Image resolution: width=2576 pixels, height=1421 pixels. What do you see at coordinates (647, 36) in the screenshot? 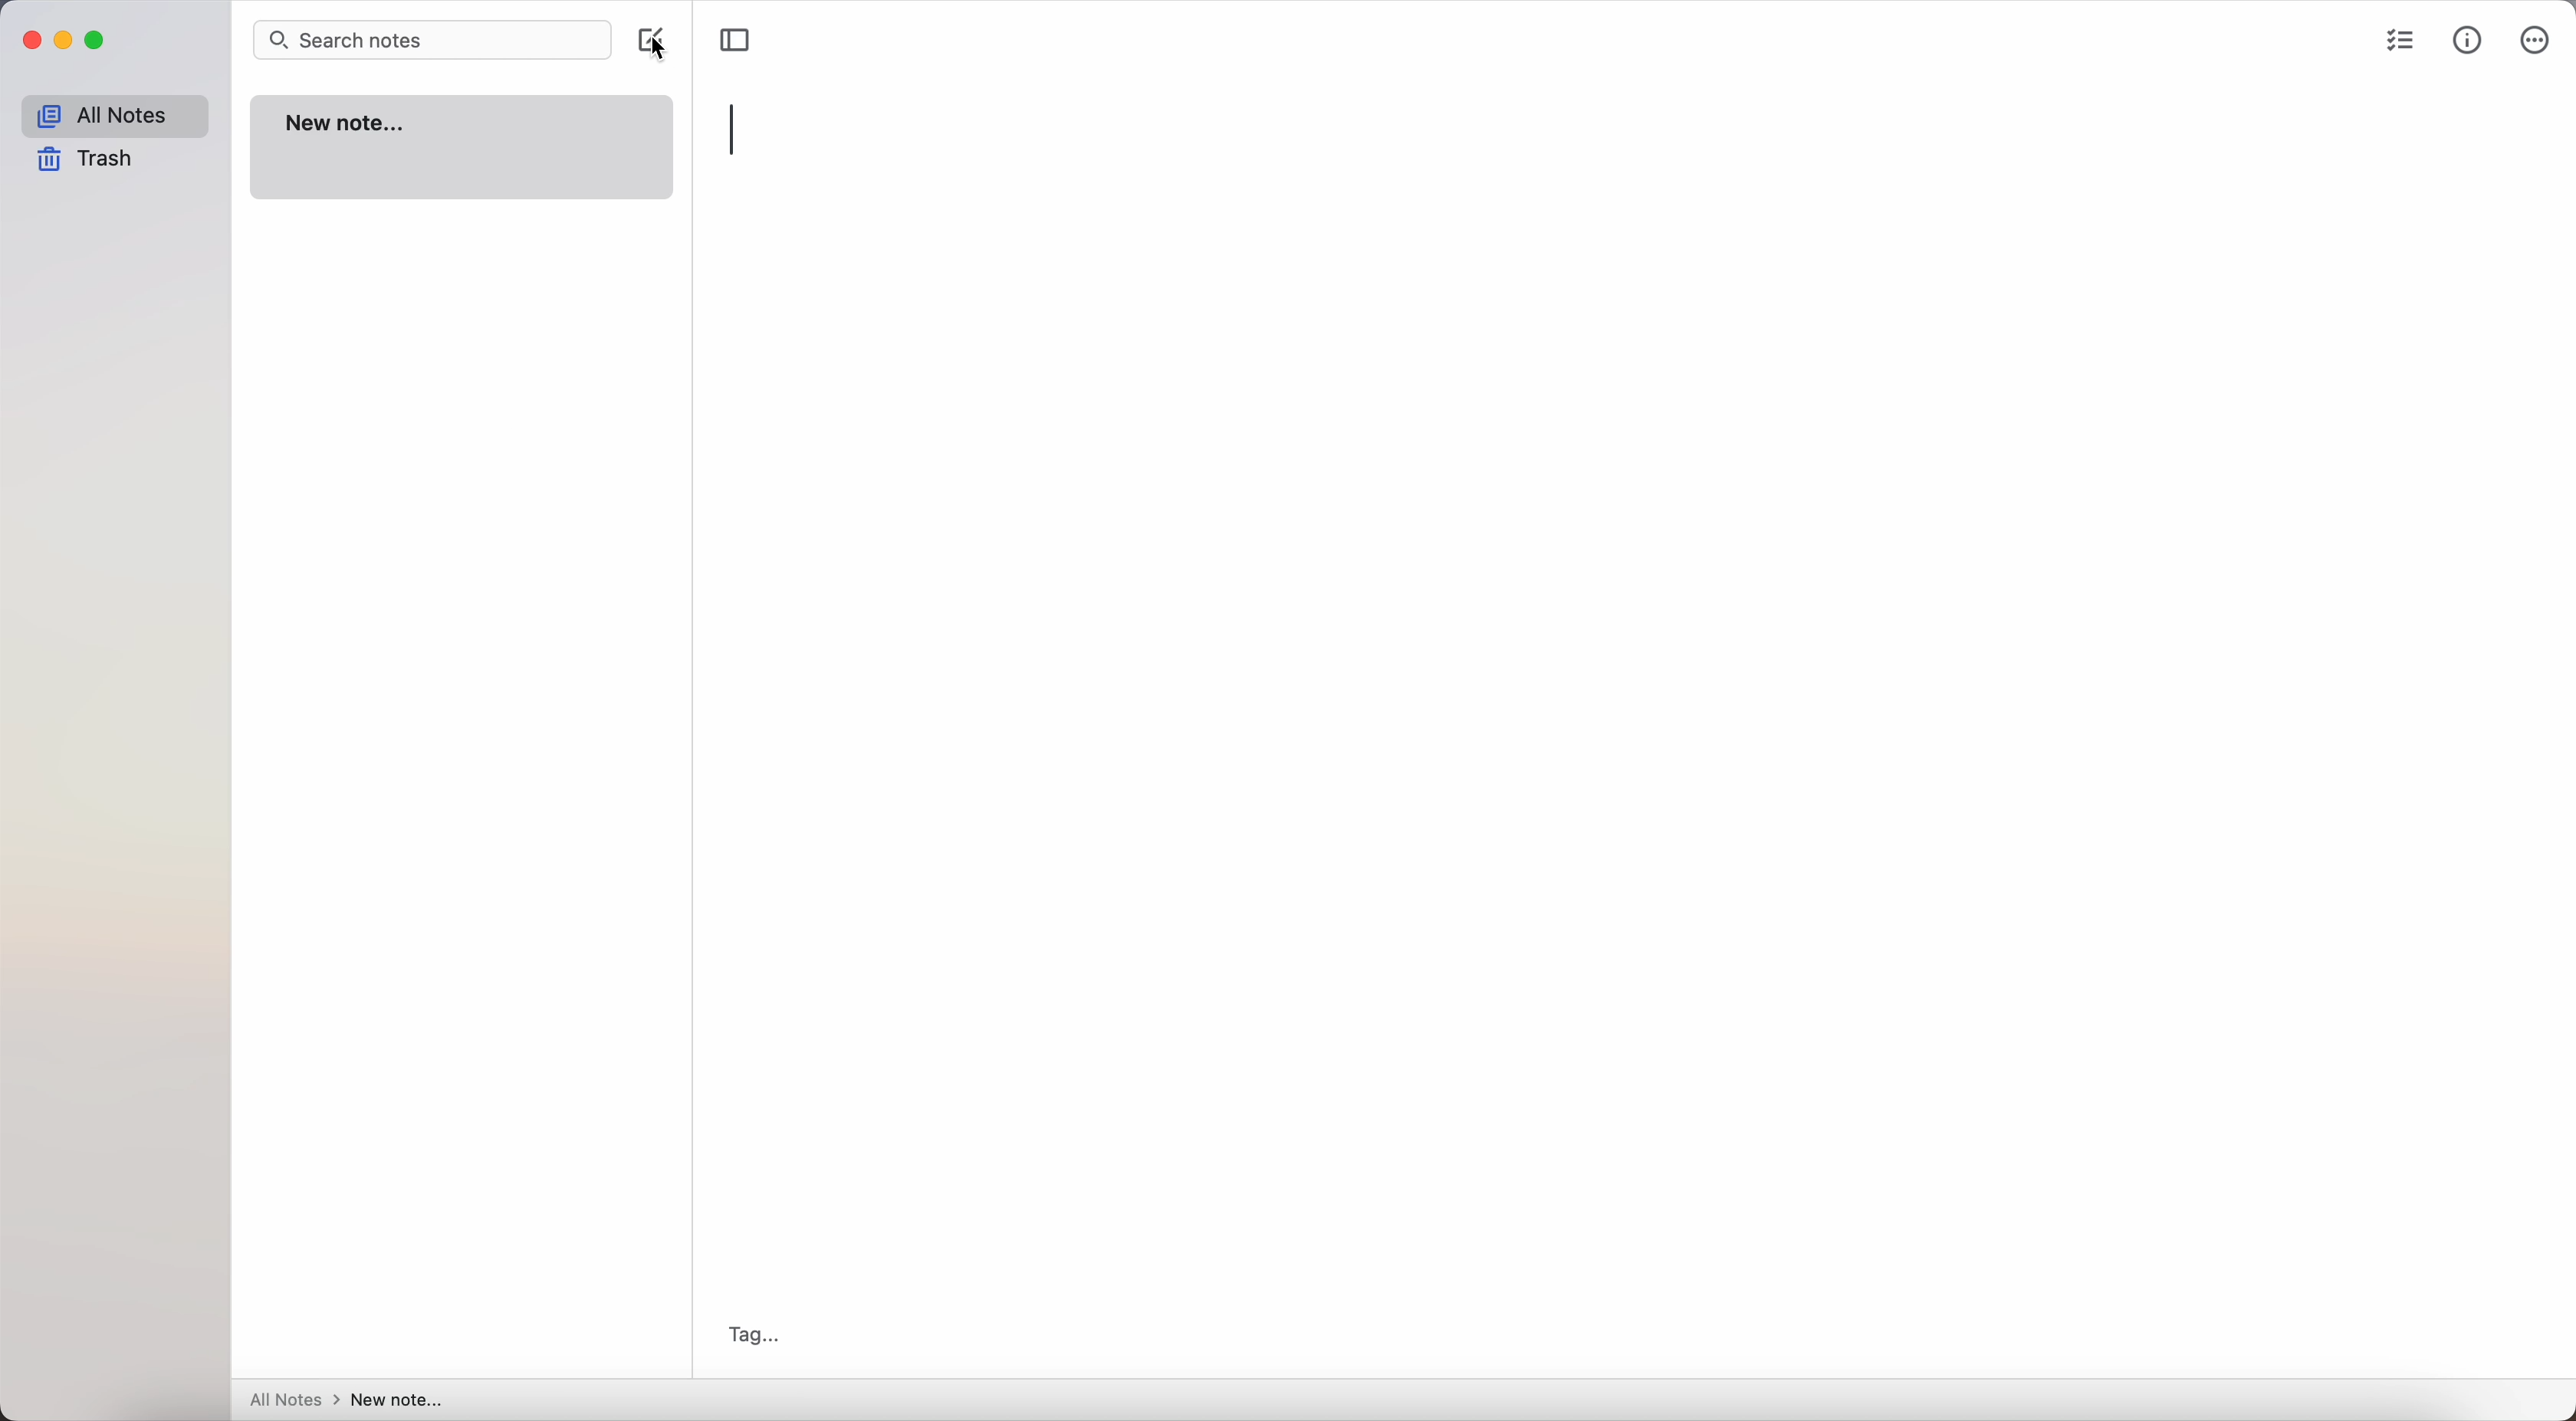
I see `create note` at bounding box center [647, 36].